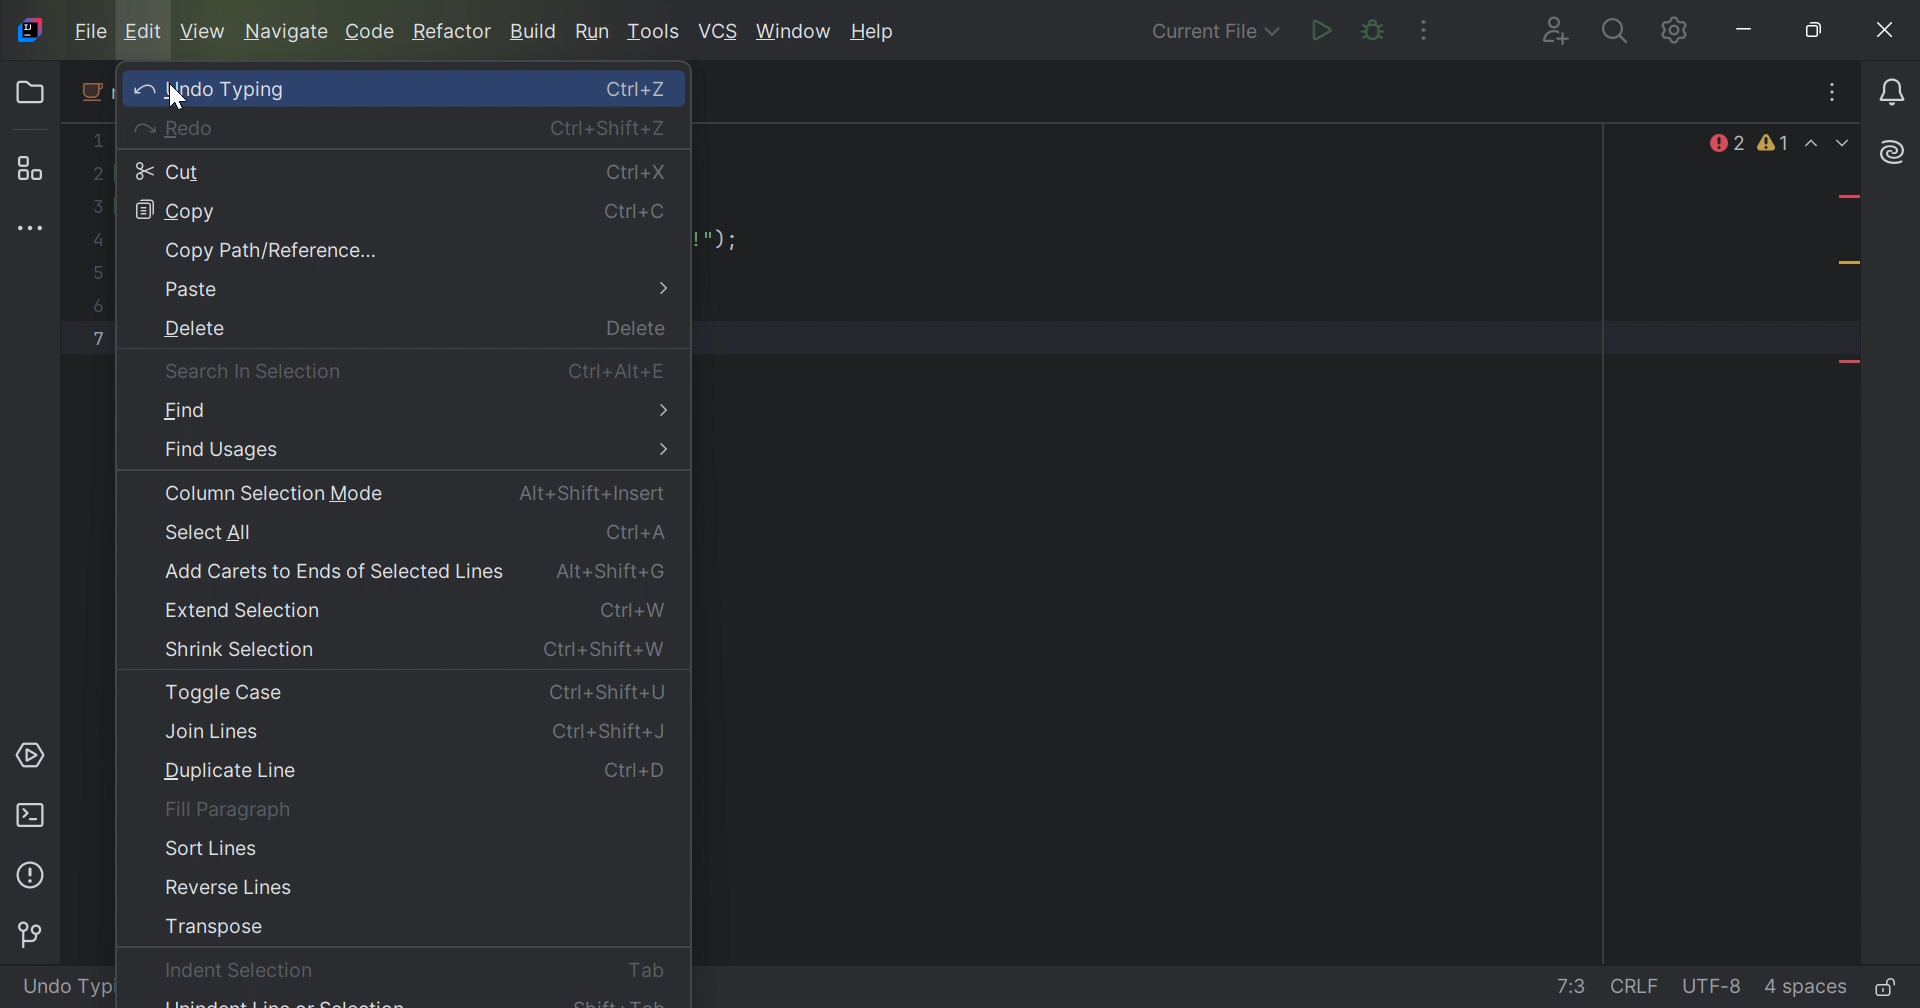 The height and width of the screenshot is (1008, 1920). I want to click on More, so click(663, 413).